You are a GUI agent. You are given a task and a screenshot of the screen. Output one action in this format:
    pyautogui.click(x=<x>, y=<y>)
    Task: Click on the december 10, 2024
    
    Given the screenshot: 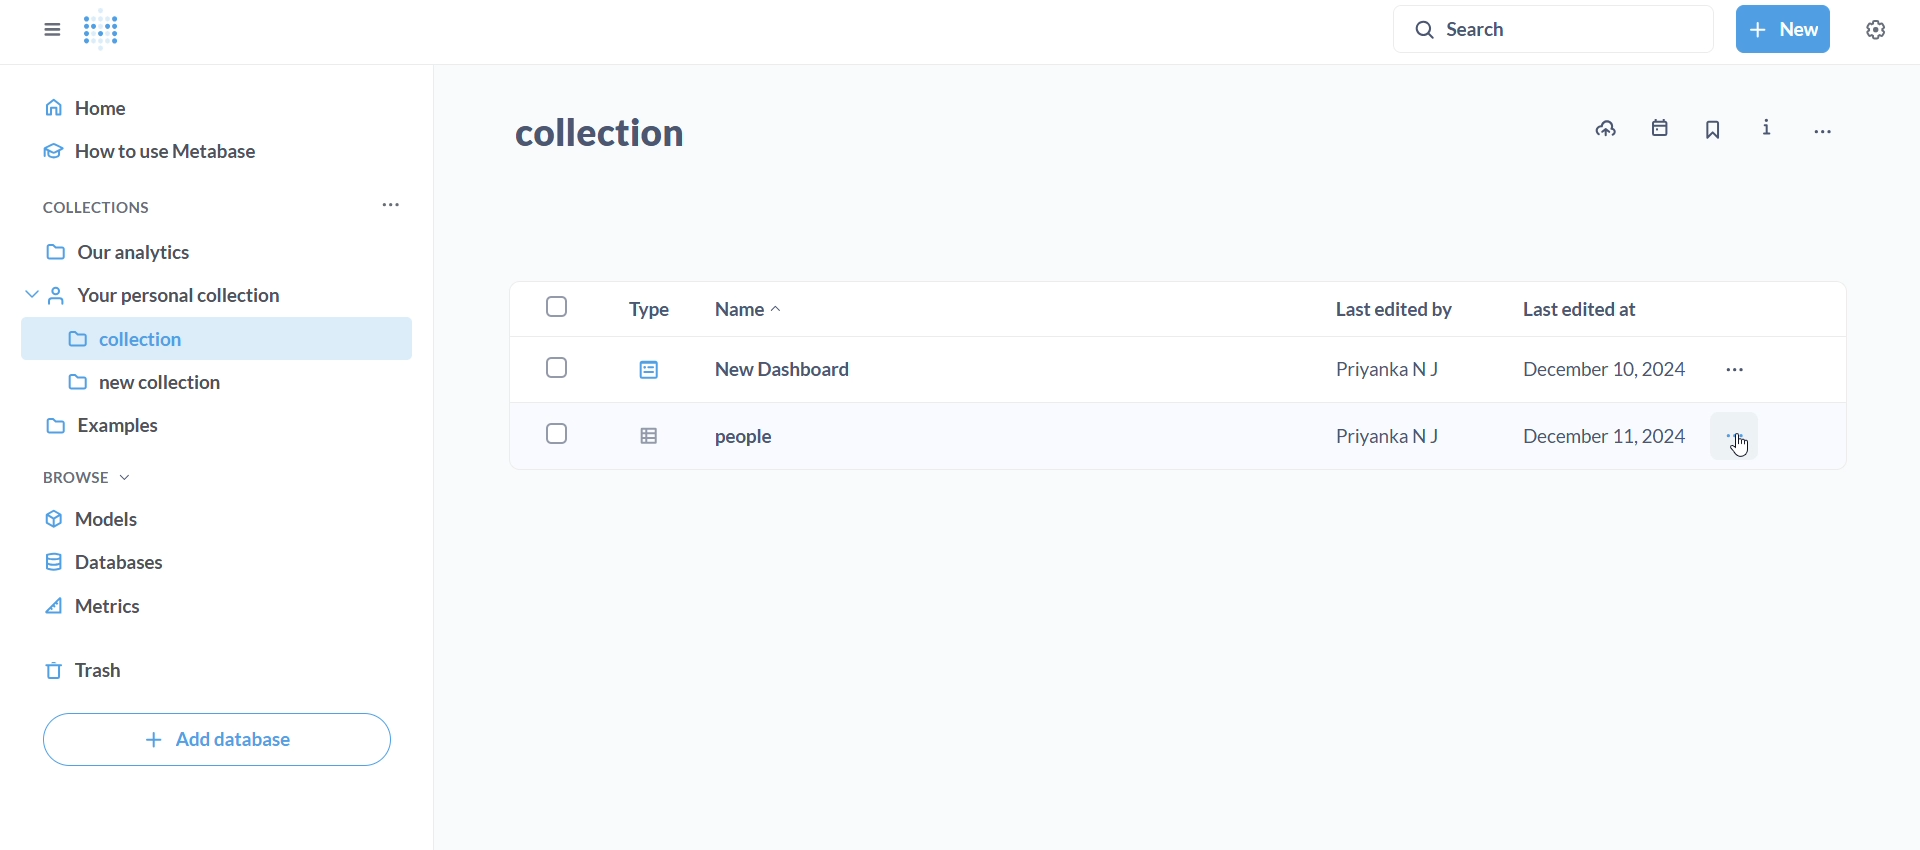 What is the action you would take?
    pyautogui.click(x=1610, y=372)
    